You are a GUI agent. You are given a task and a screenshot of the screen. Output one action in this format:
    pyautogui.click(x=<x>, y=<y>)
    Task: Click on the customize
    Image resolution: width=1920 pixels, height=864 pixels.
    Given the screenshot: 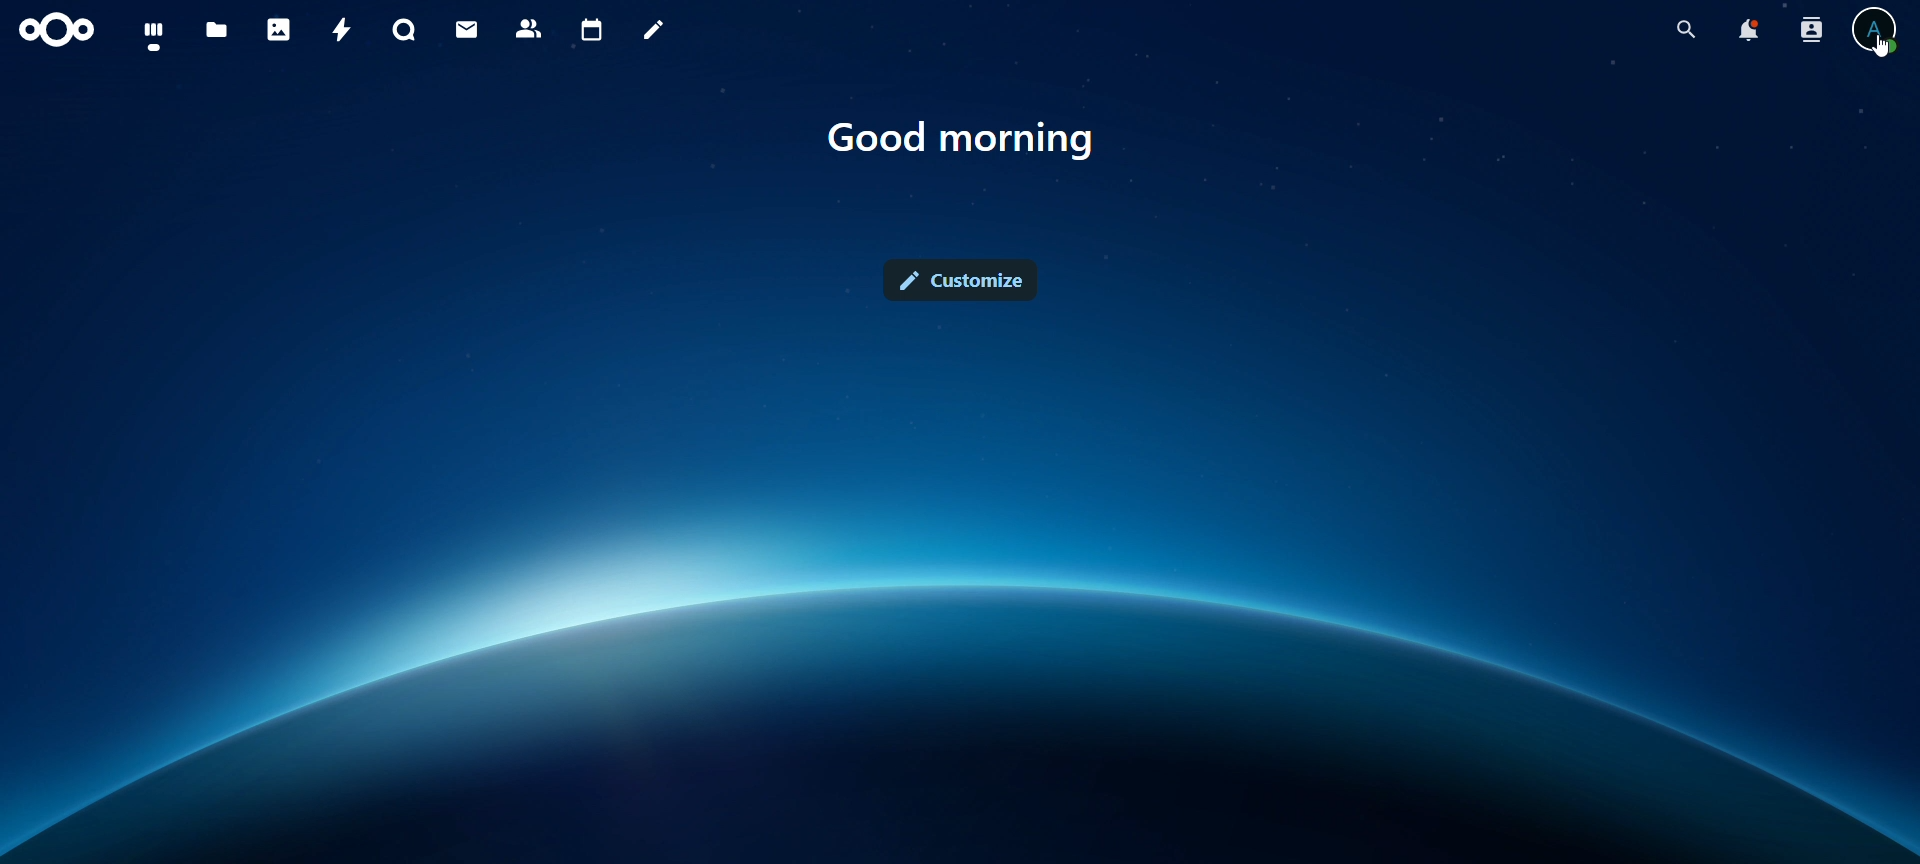 What is the action you would take?
    pyautogui.click(x=962, y=280)
    